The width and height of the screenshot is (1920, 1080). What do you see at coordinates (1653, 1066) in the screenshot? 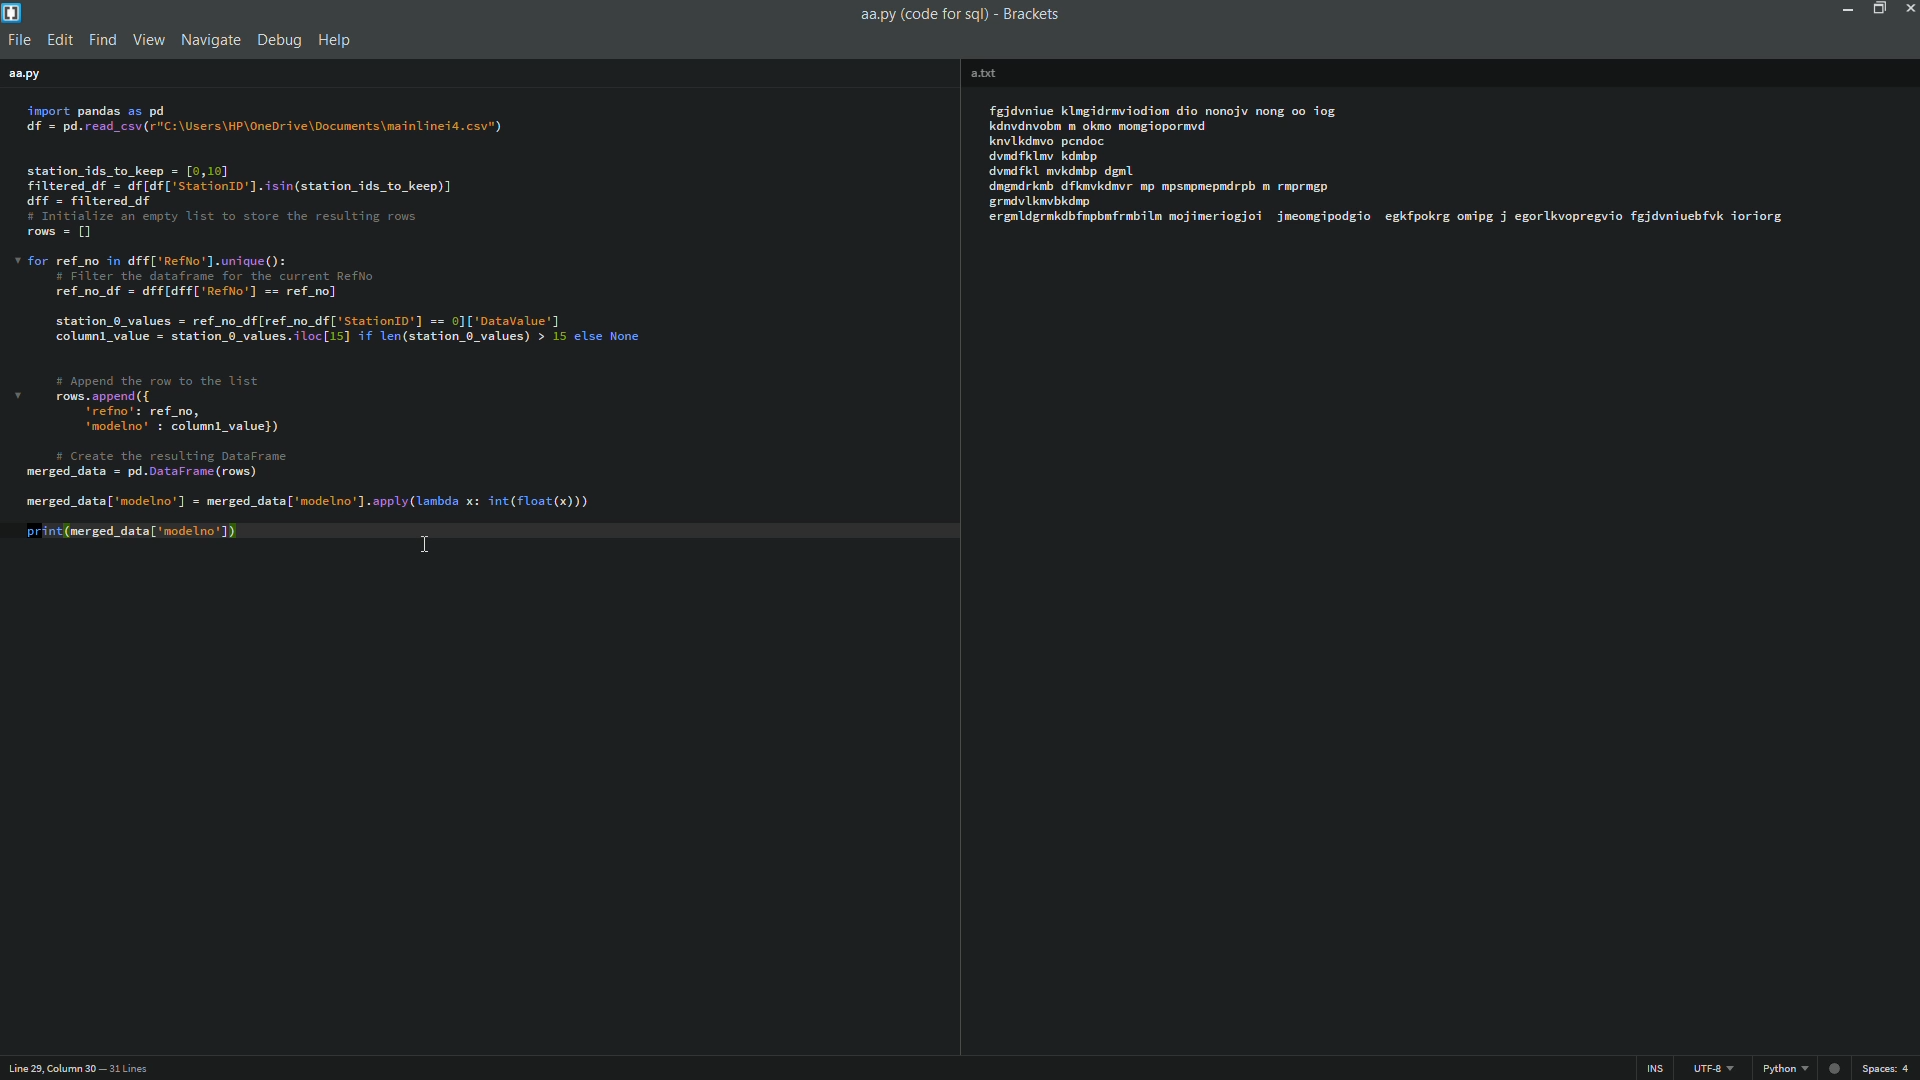
I see `ins` at bounding box center [1653, 1066].